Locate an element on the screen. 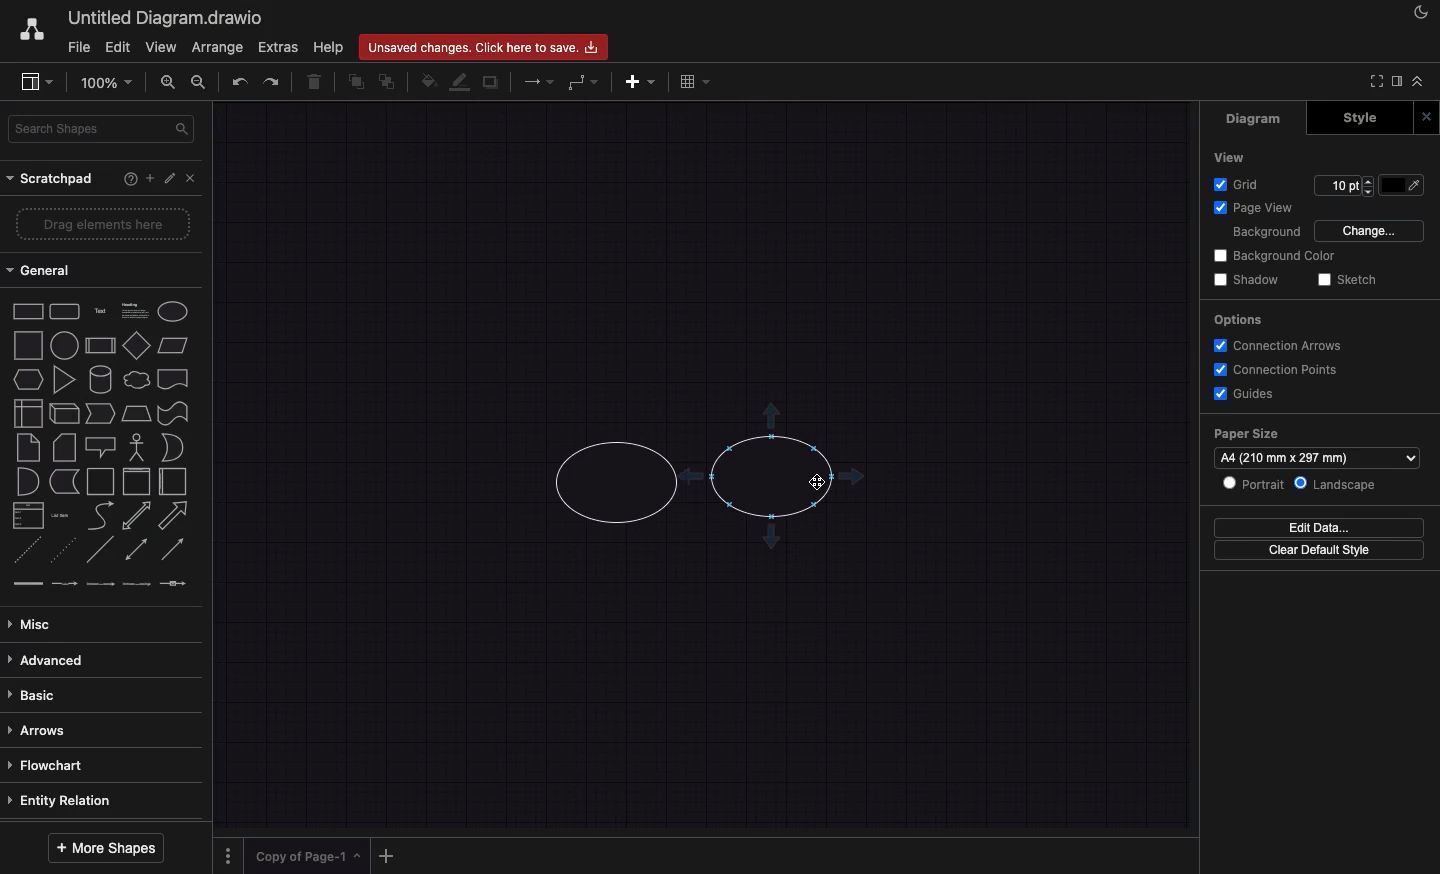 This screenshot has height=874, width=1440. circle is located at coordinates (65, 345).